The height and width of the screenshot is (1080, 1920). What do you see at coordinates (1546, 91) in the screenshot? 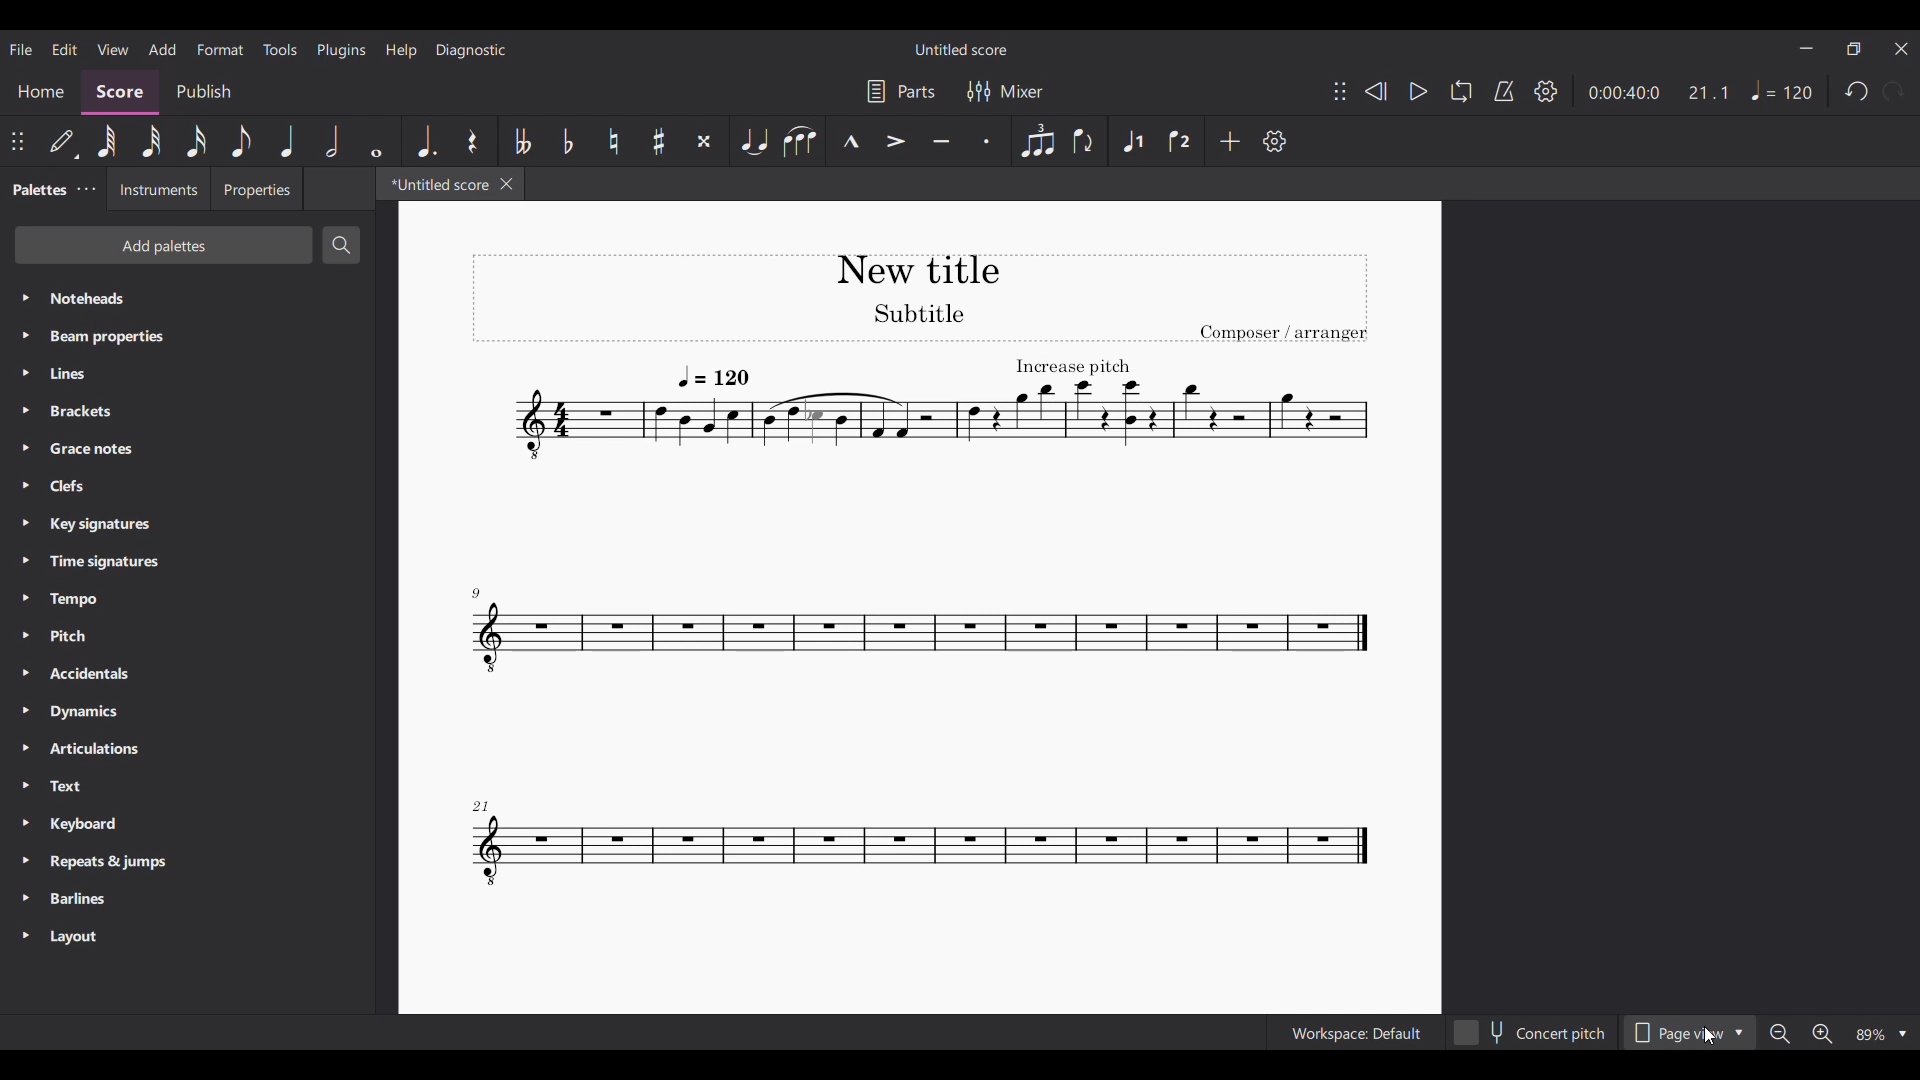
I see `Settings` at bounding box center [1546, 91].